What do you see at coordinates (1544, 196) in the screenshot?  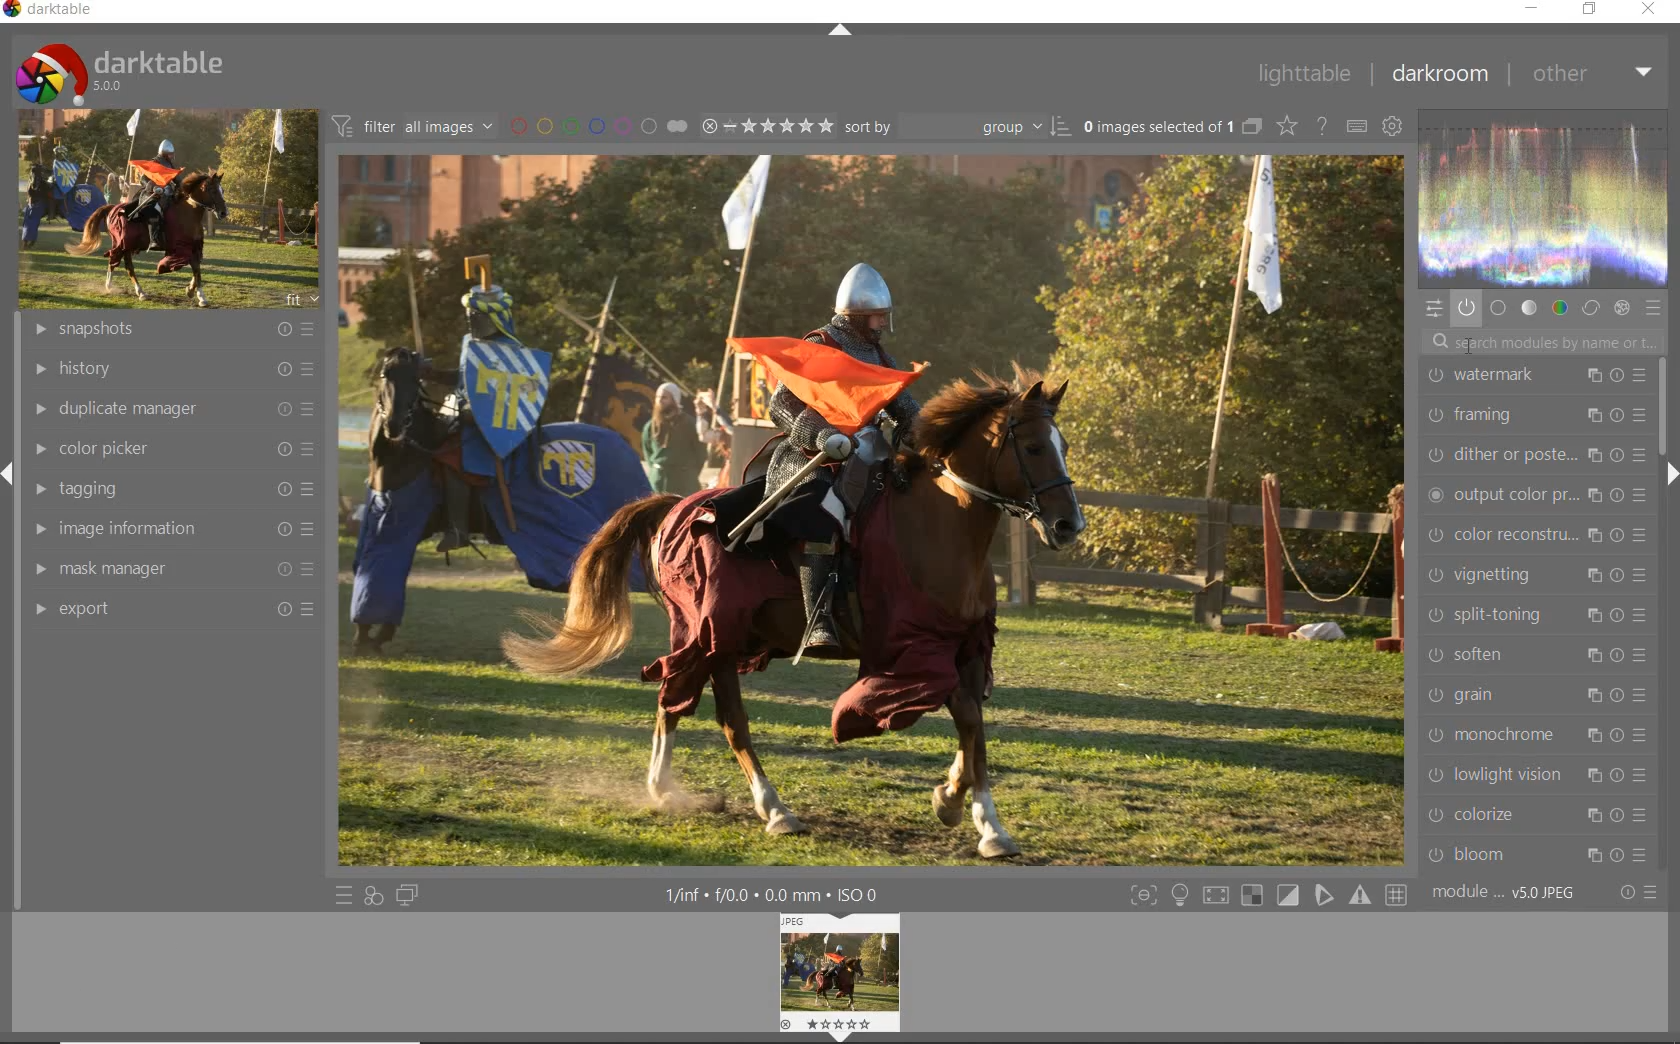 I see `waveform` at bounding box center [1544, 196].